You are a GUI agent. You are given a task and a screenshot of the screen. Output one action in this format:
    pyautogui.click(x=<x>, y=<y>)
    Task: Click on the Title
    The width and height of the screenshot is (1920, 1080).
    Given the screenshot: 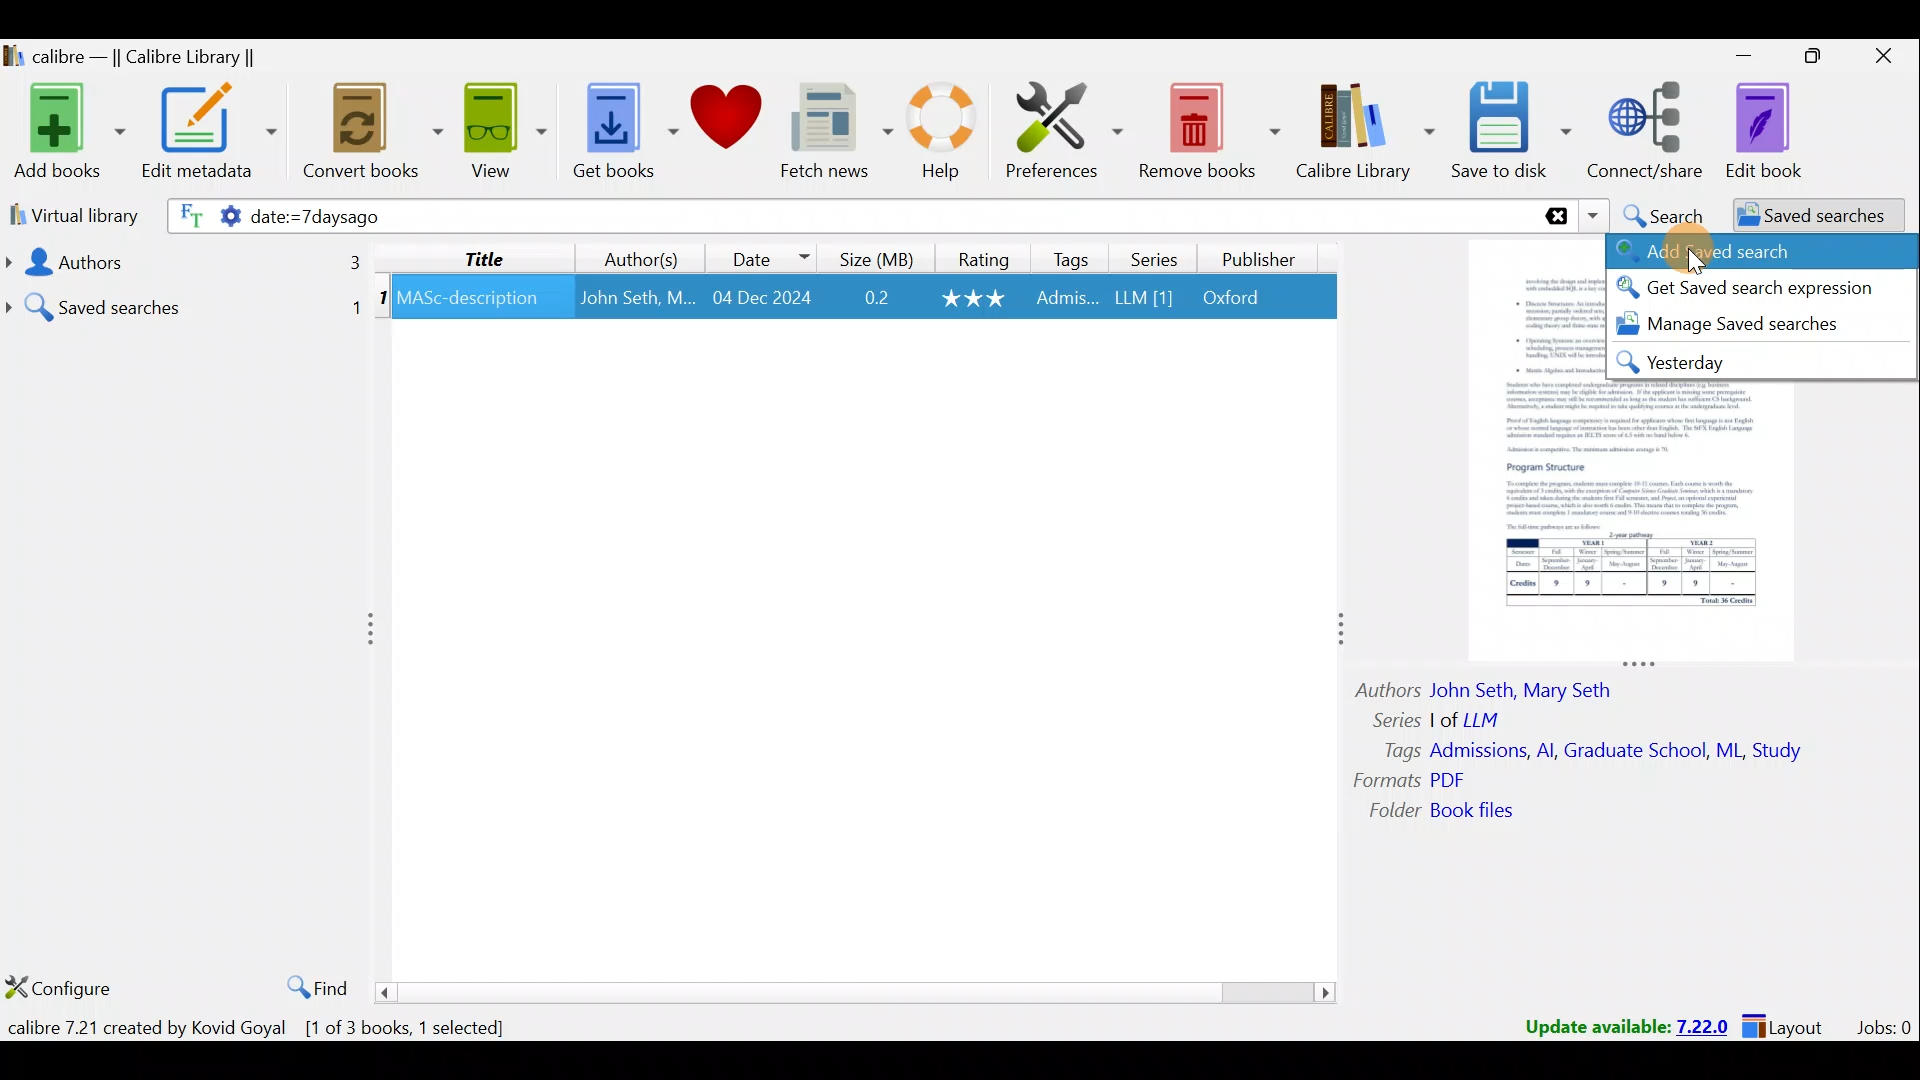 What is the action you would take?
    pyautogui.click(x=485, y=257)
    